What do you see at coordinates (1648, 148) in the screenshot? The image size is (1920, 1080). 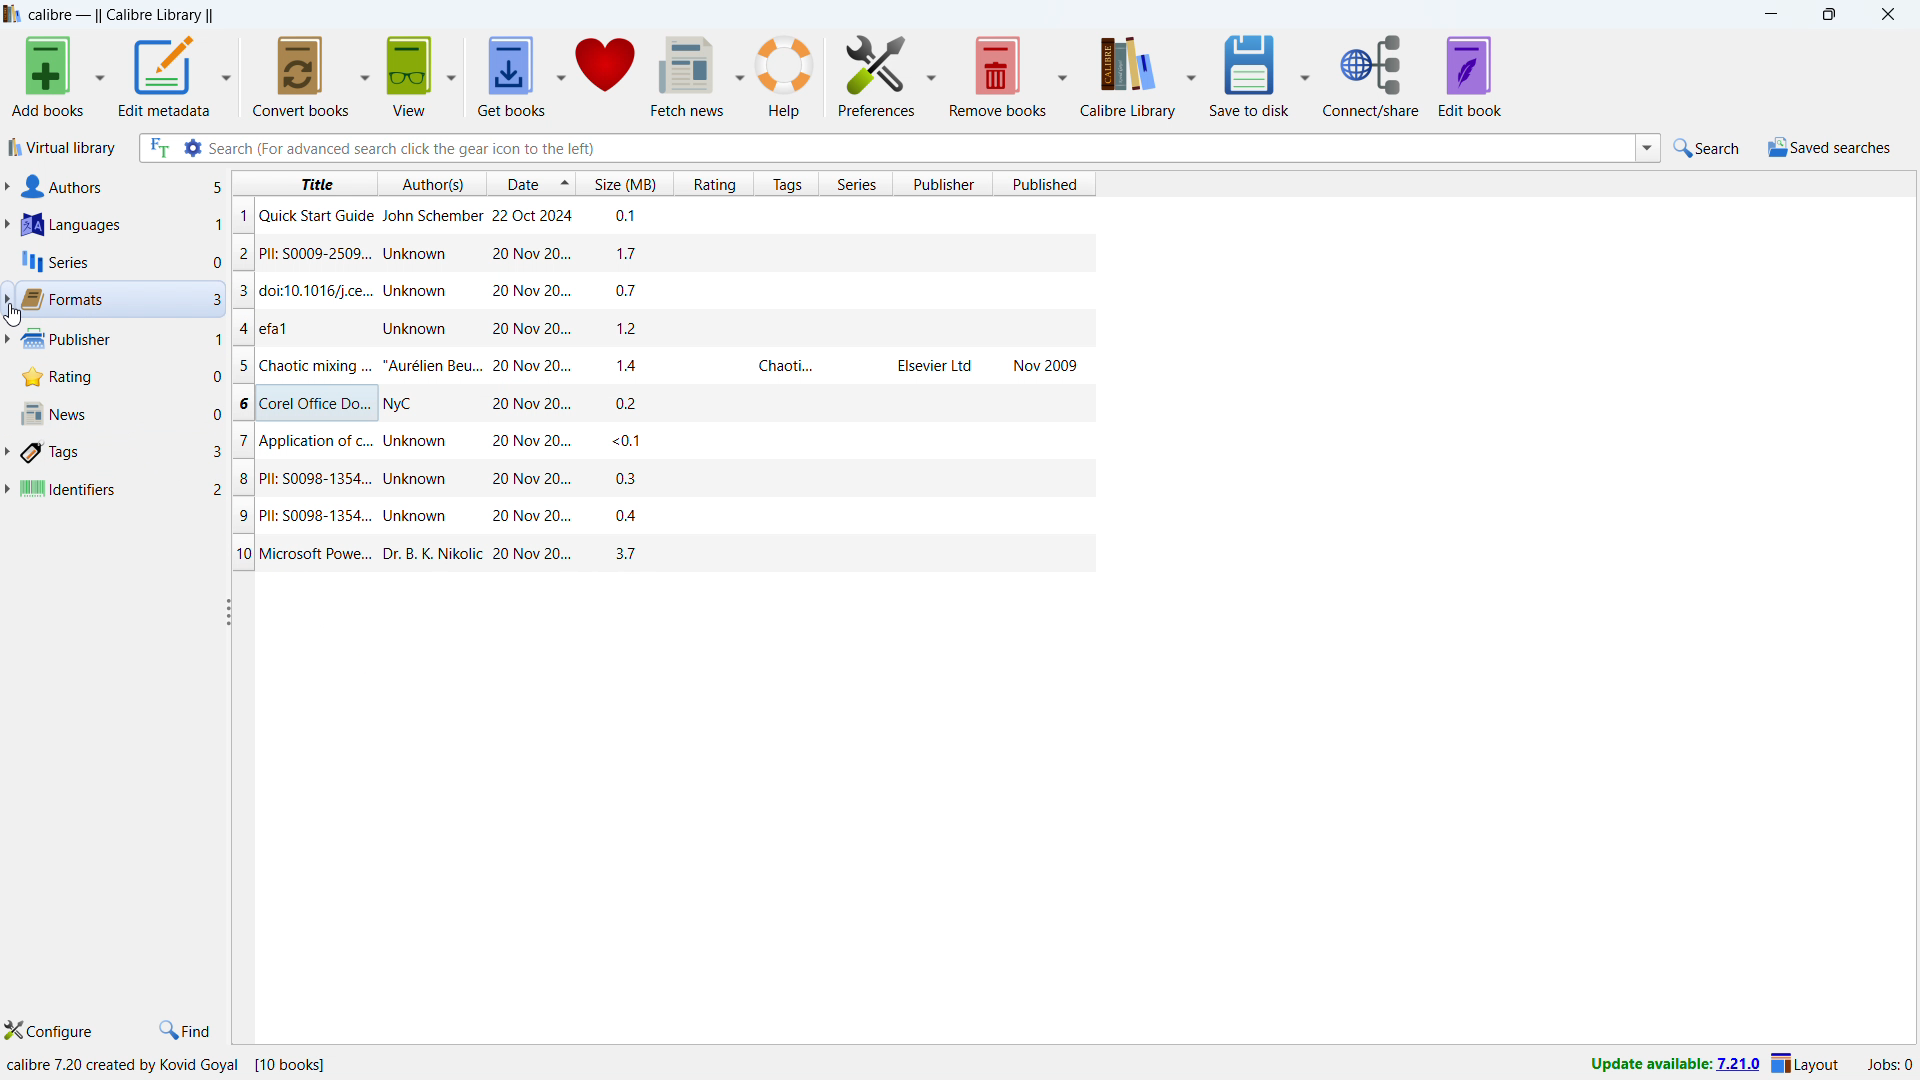 I see `serach history` at bounding box center [1648, 148].